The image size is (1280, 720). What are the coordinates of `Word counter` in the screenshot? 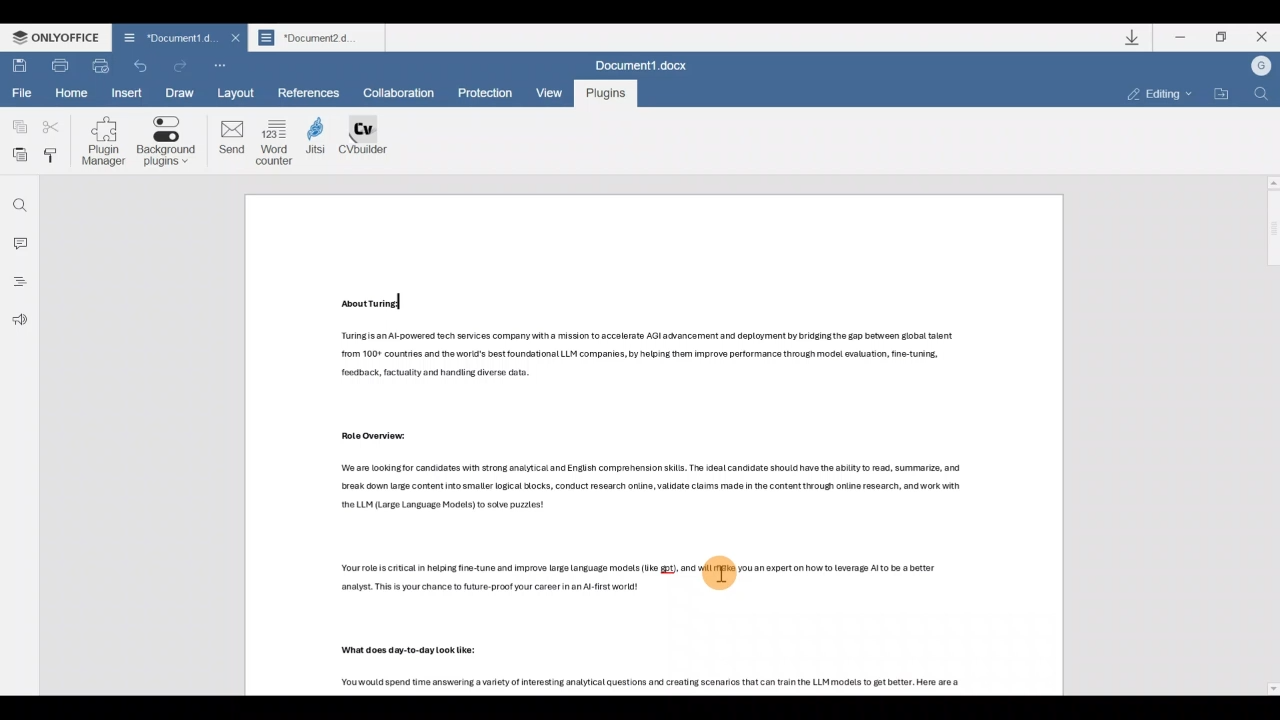 It's located at (275, 141).